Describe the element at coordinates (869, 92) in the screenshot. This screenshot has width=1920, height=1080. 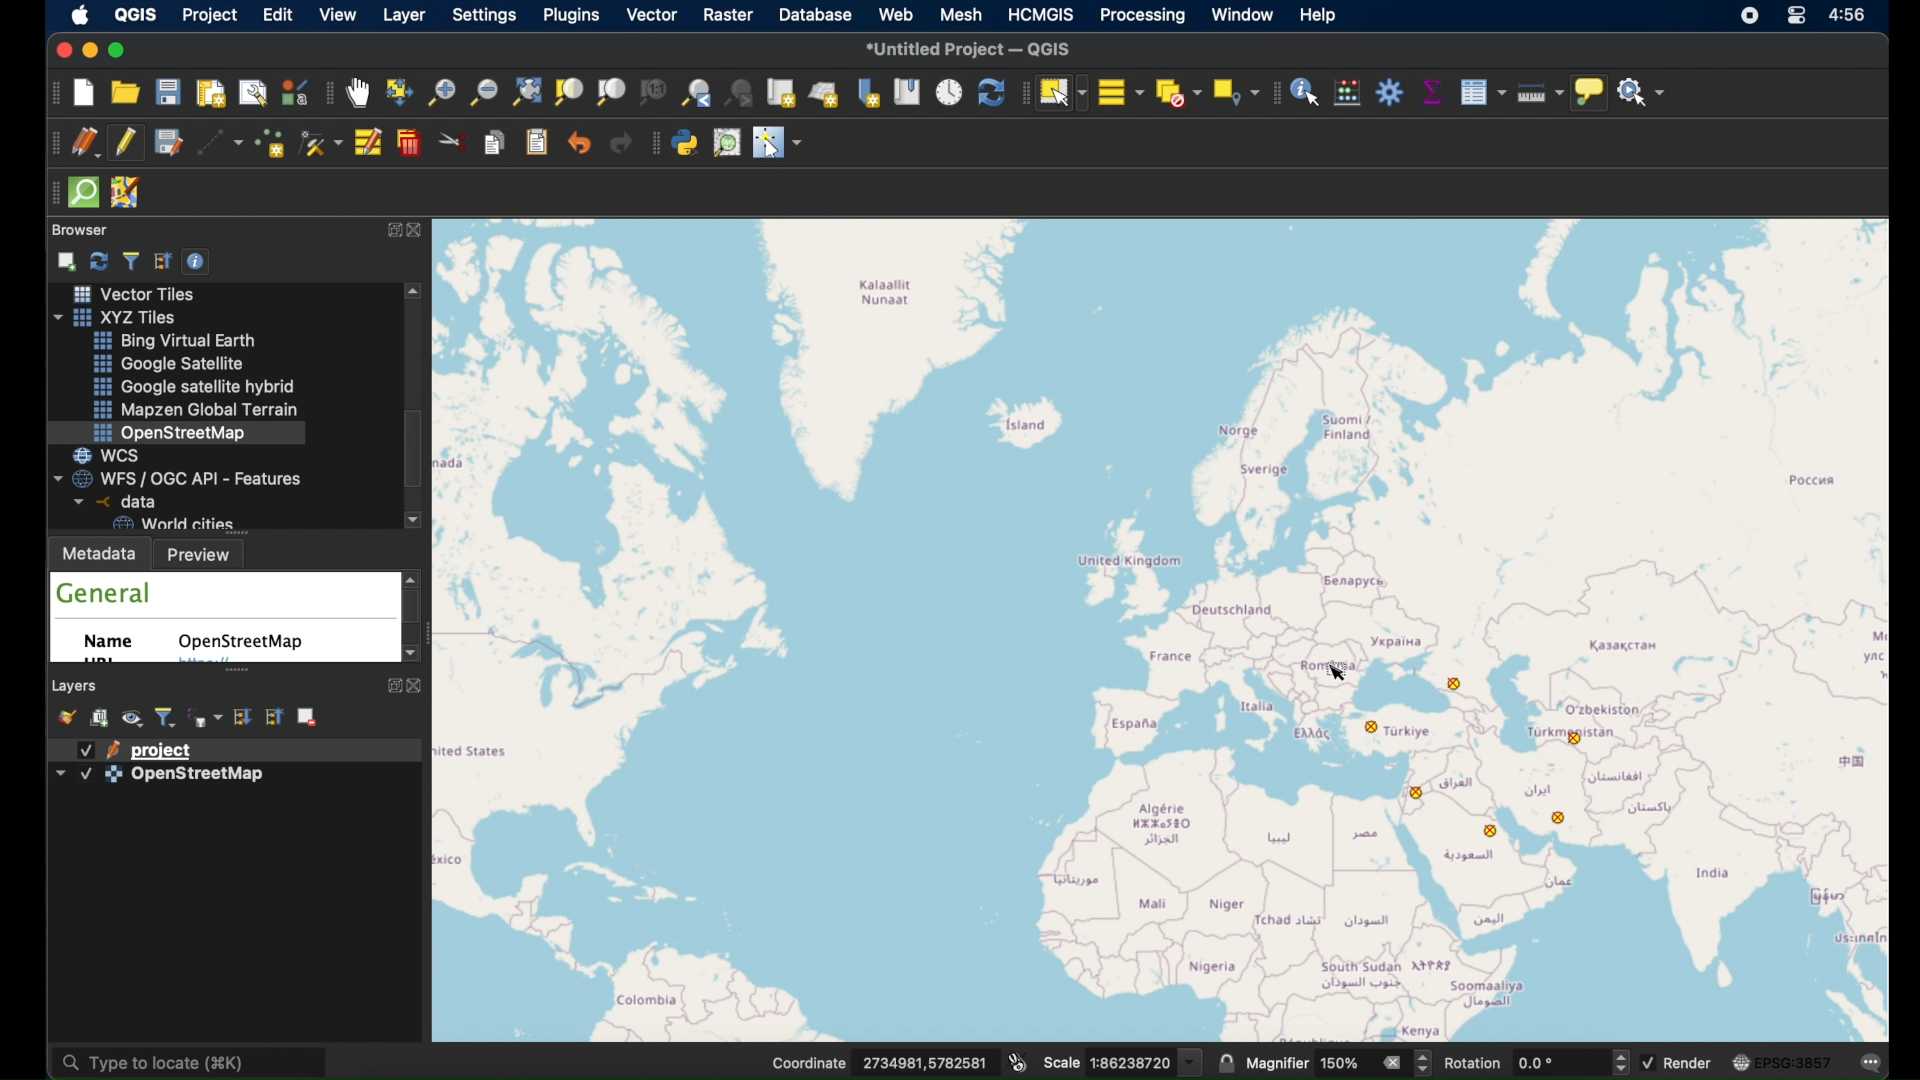
I see `new spatial bookmarks` at that location.